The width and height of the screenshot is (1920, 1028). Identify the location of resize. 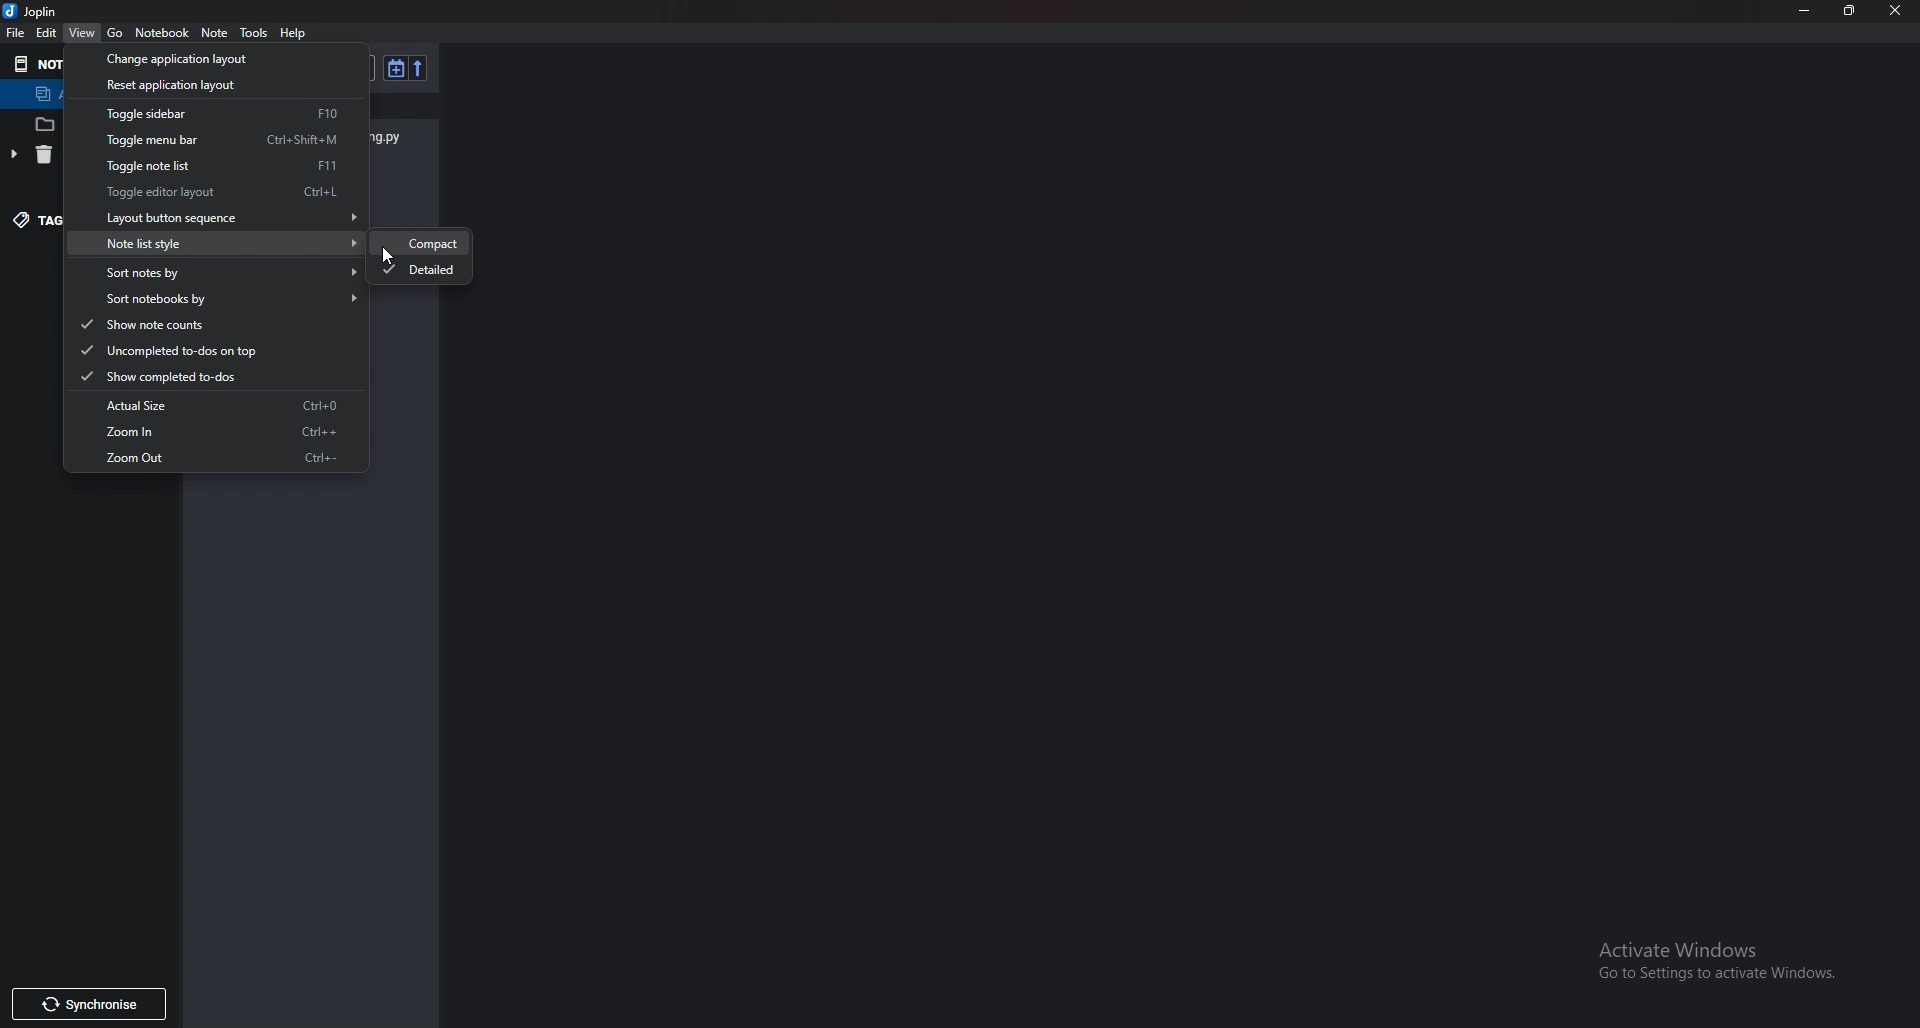
(1851, 11).